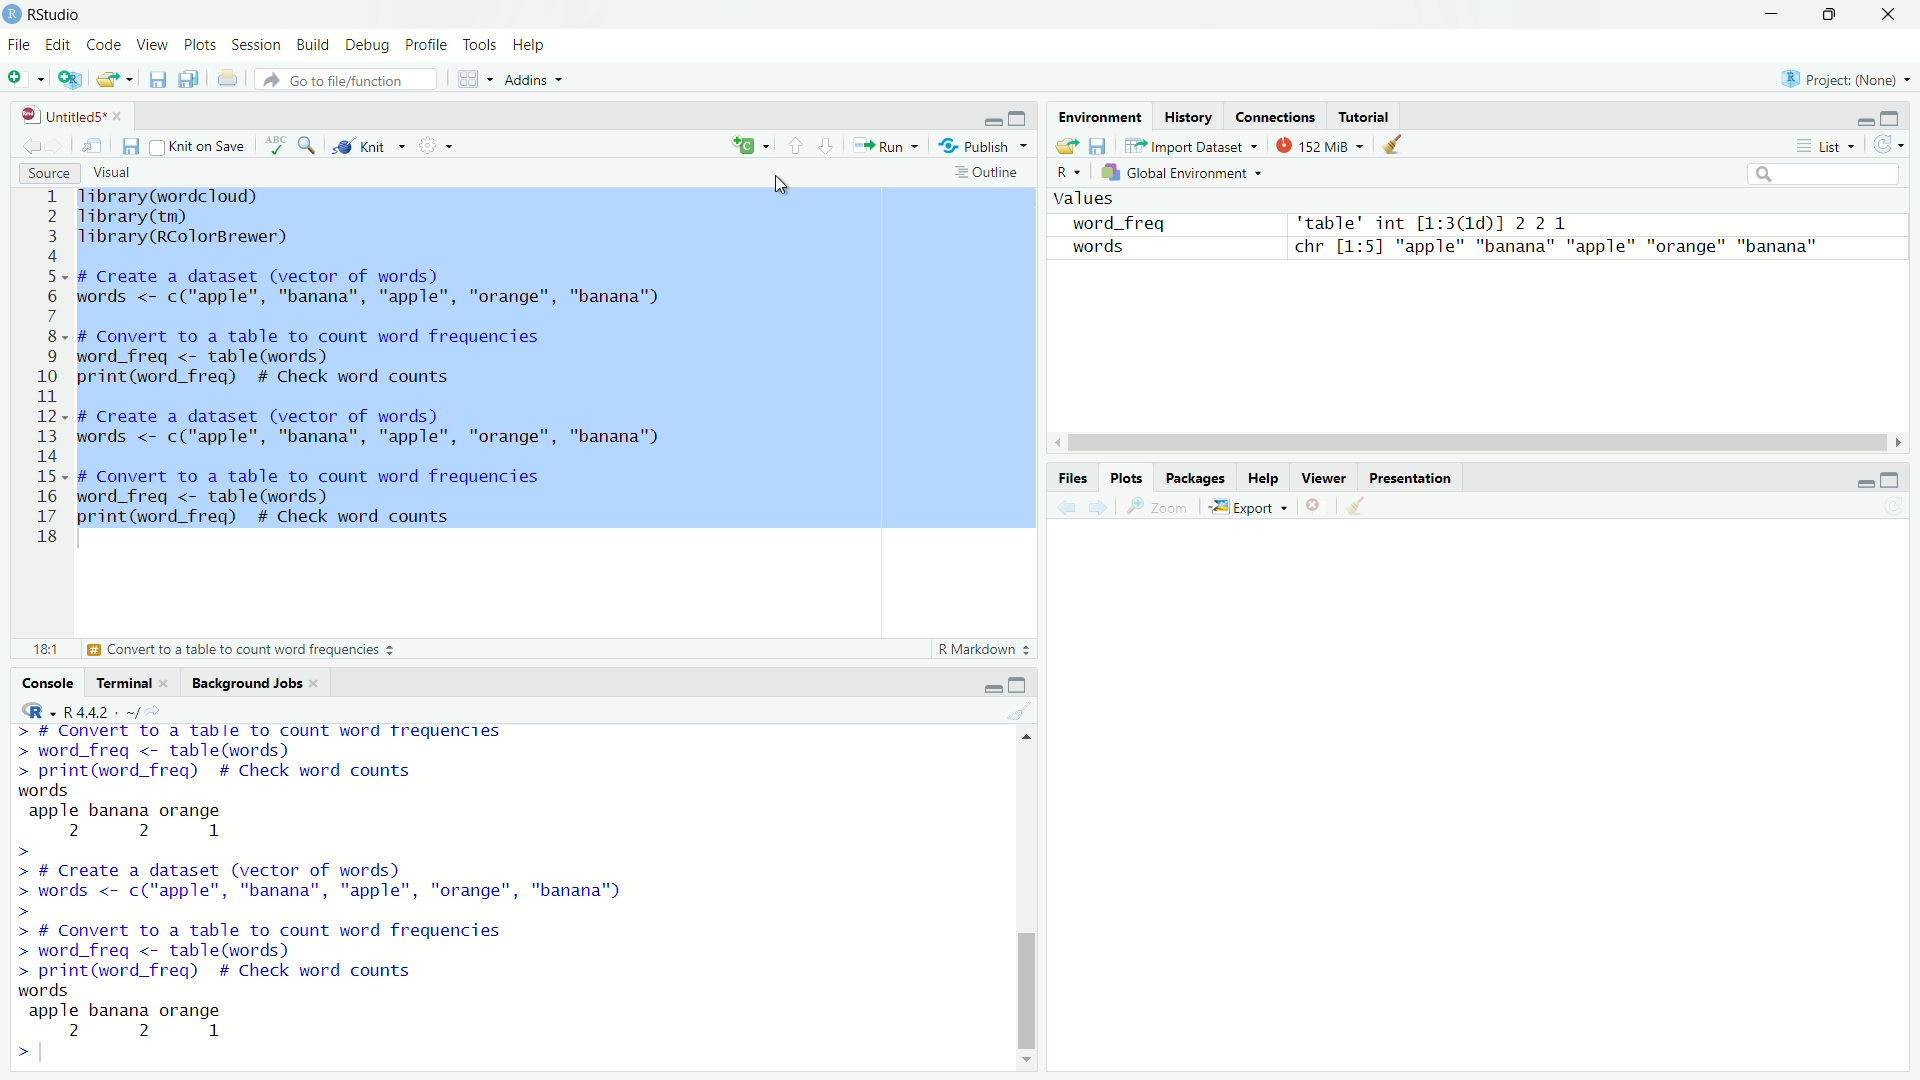 This screenshot has height=1080, width=1920. What do you see at coordinates (323, 882) in the screenshot?
I see `Convert to a table to count word frequencies > word_freq <- table(words)- print(word_freq) # Check word countswordsapple banana orange2 2 1-> # Create a dataset (vector of words). words <- c("apple”, "banana", "apple", "orange", "banana"™)-- # Convert to a table to count word frequencies> word_freq <- table(words)- print(word_freq) # Check word countswordsapple banana orange2 2 1` at bounding box center [323, 882].